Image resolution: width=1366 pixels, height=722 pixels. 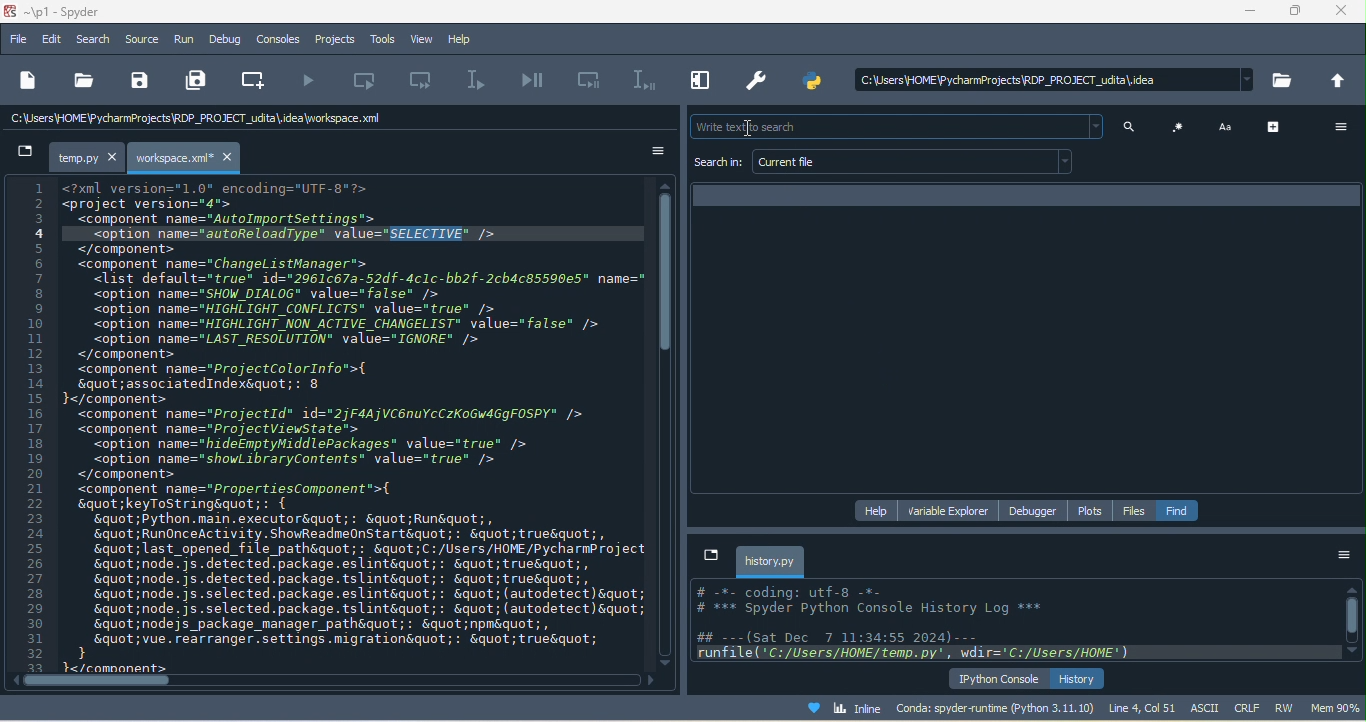 I want to click on debug cell, so click(x=590, y=80).